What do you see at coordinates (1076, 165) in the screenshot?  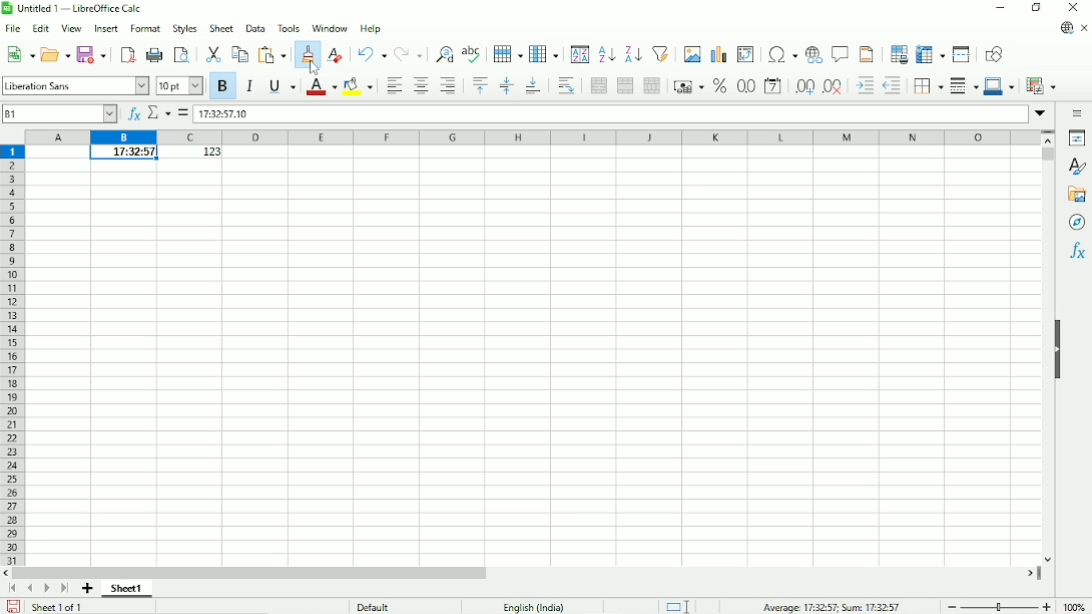 I see `Styles` at bounding box center [1076, 165].